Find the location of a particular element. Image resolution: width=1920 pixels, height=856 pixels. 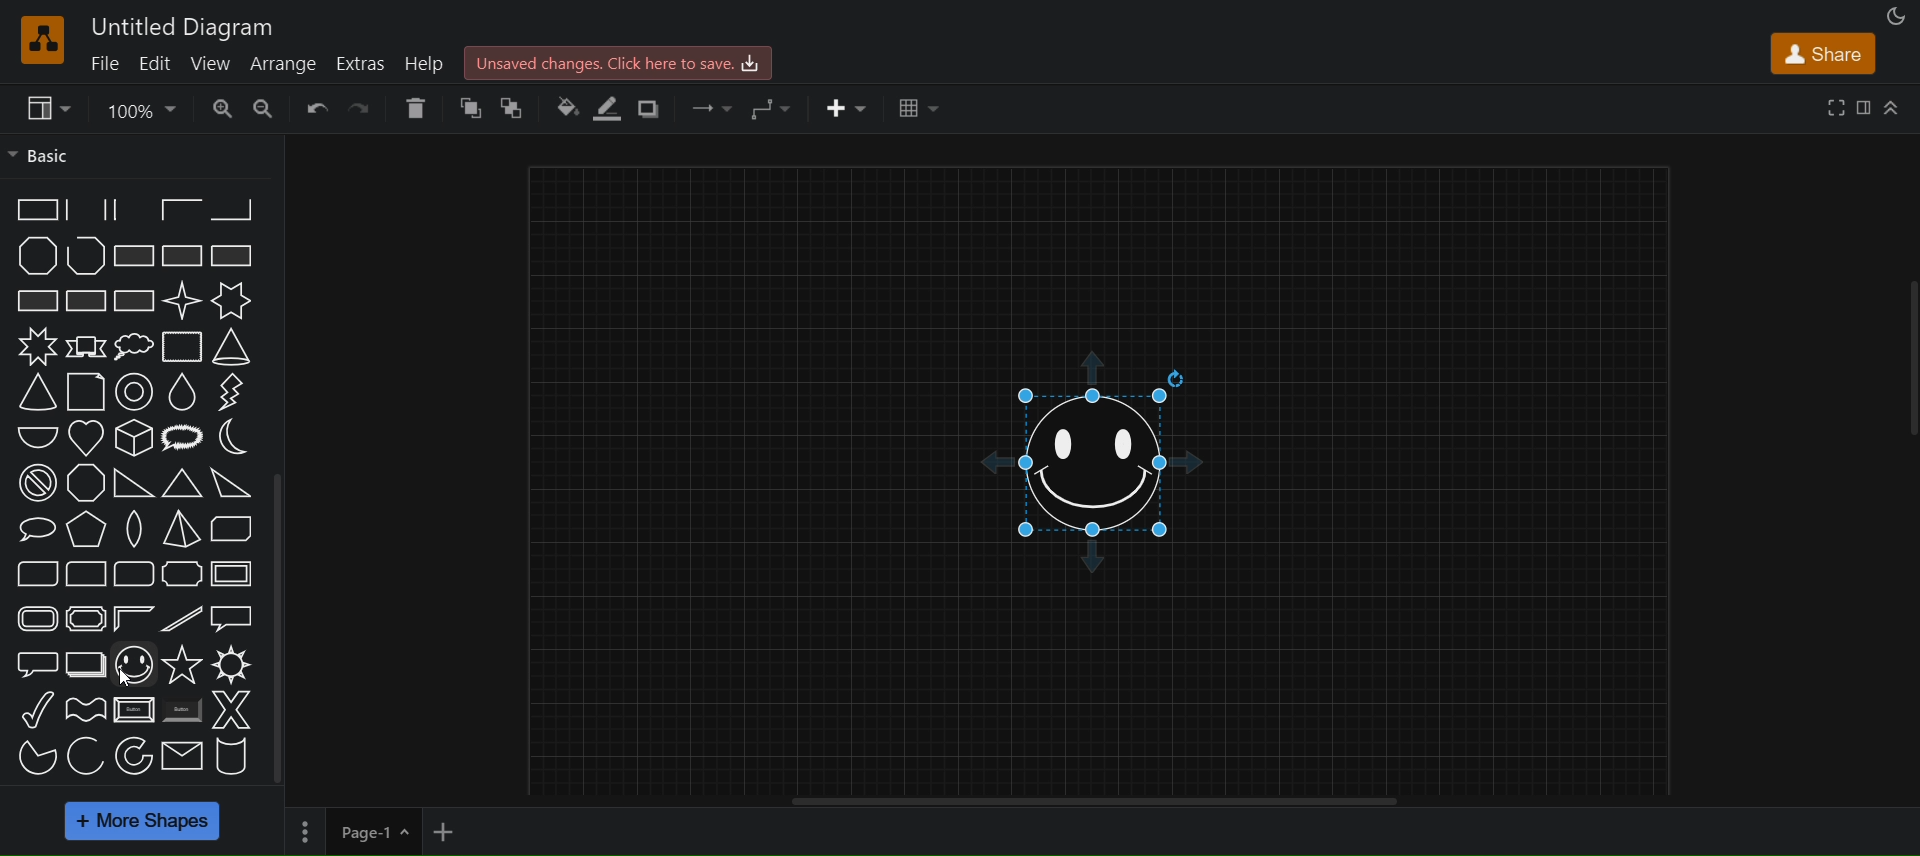

diagonal rounded rectangle is located at coordinates (29, 572).